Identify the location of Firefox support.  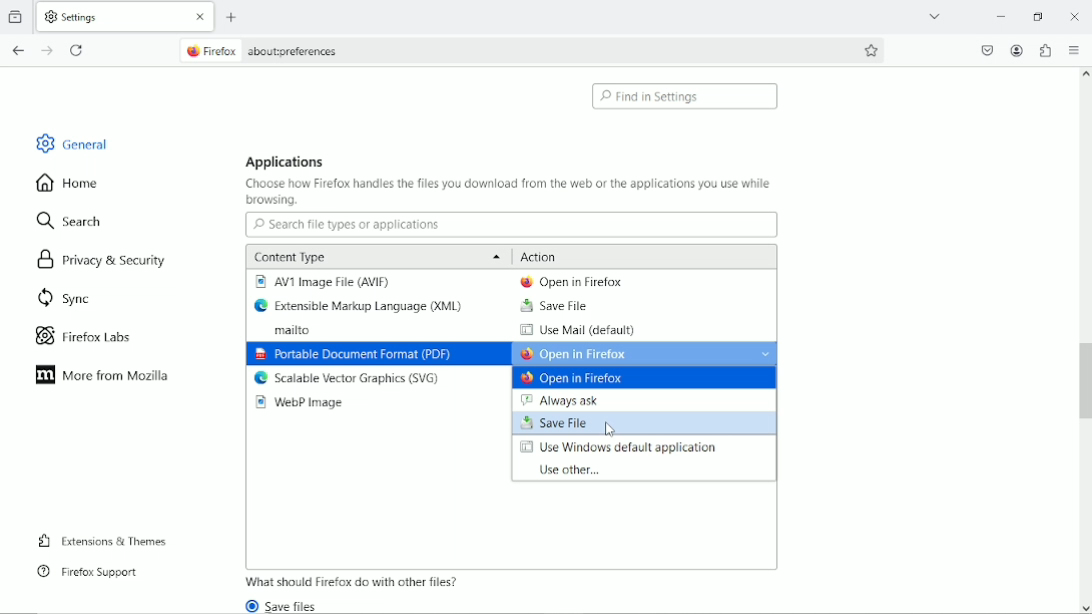
(87, 572).